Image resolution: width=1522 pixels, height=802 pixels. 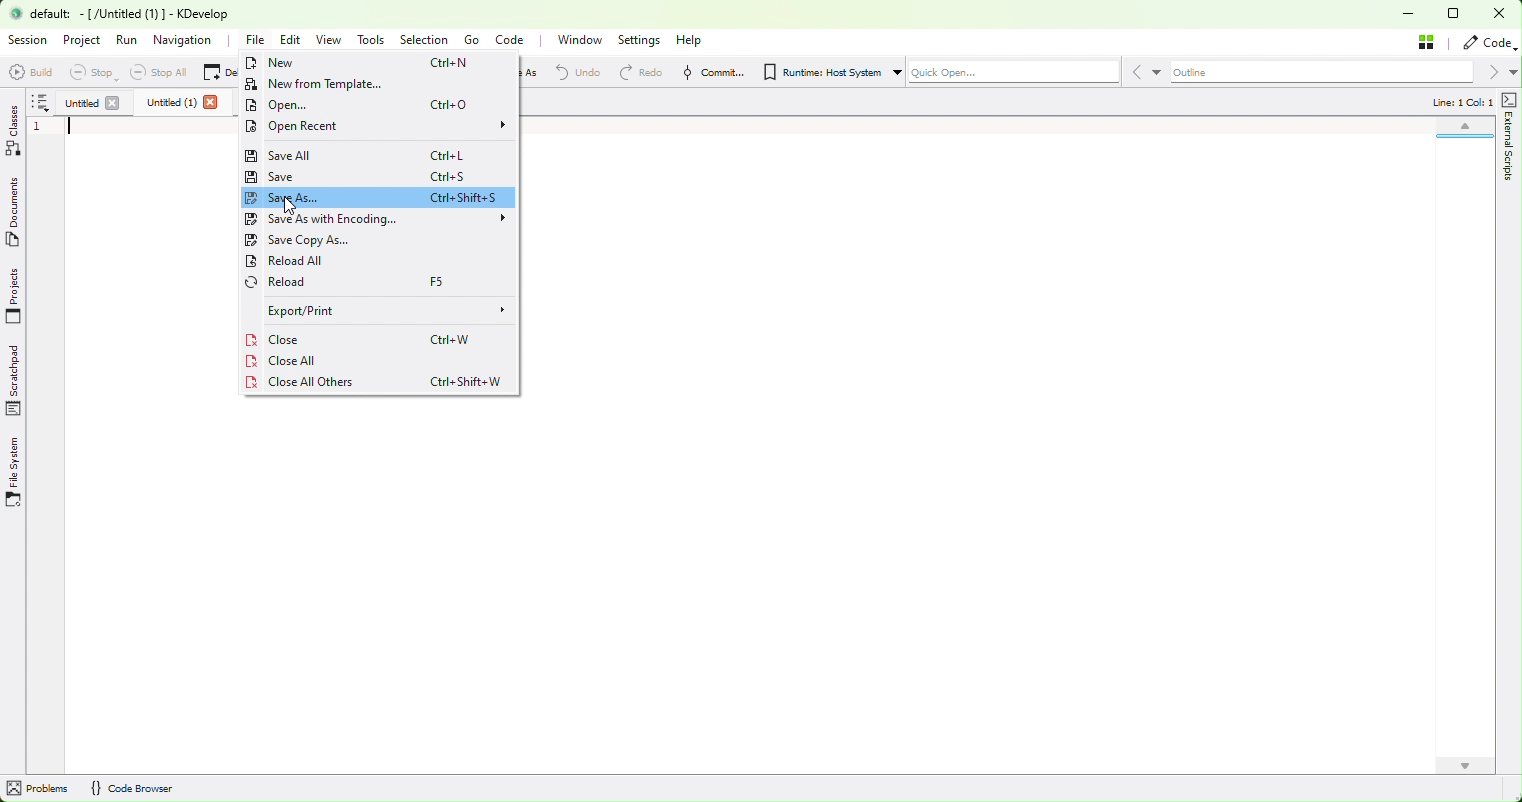 I want to click on View, so click(x=330, y=40).